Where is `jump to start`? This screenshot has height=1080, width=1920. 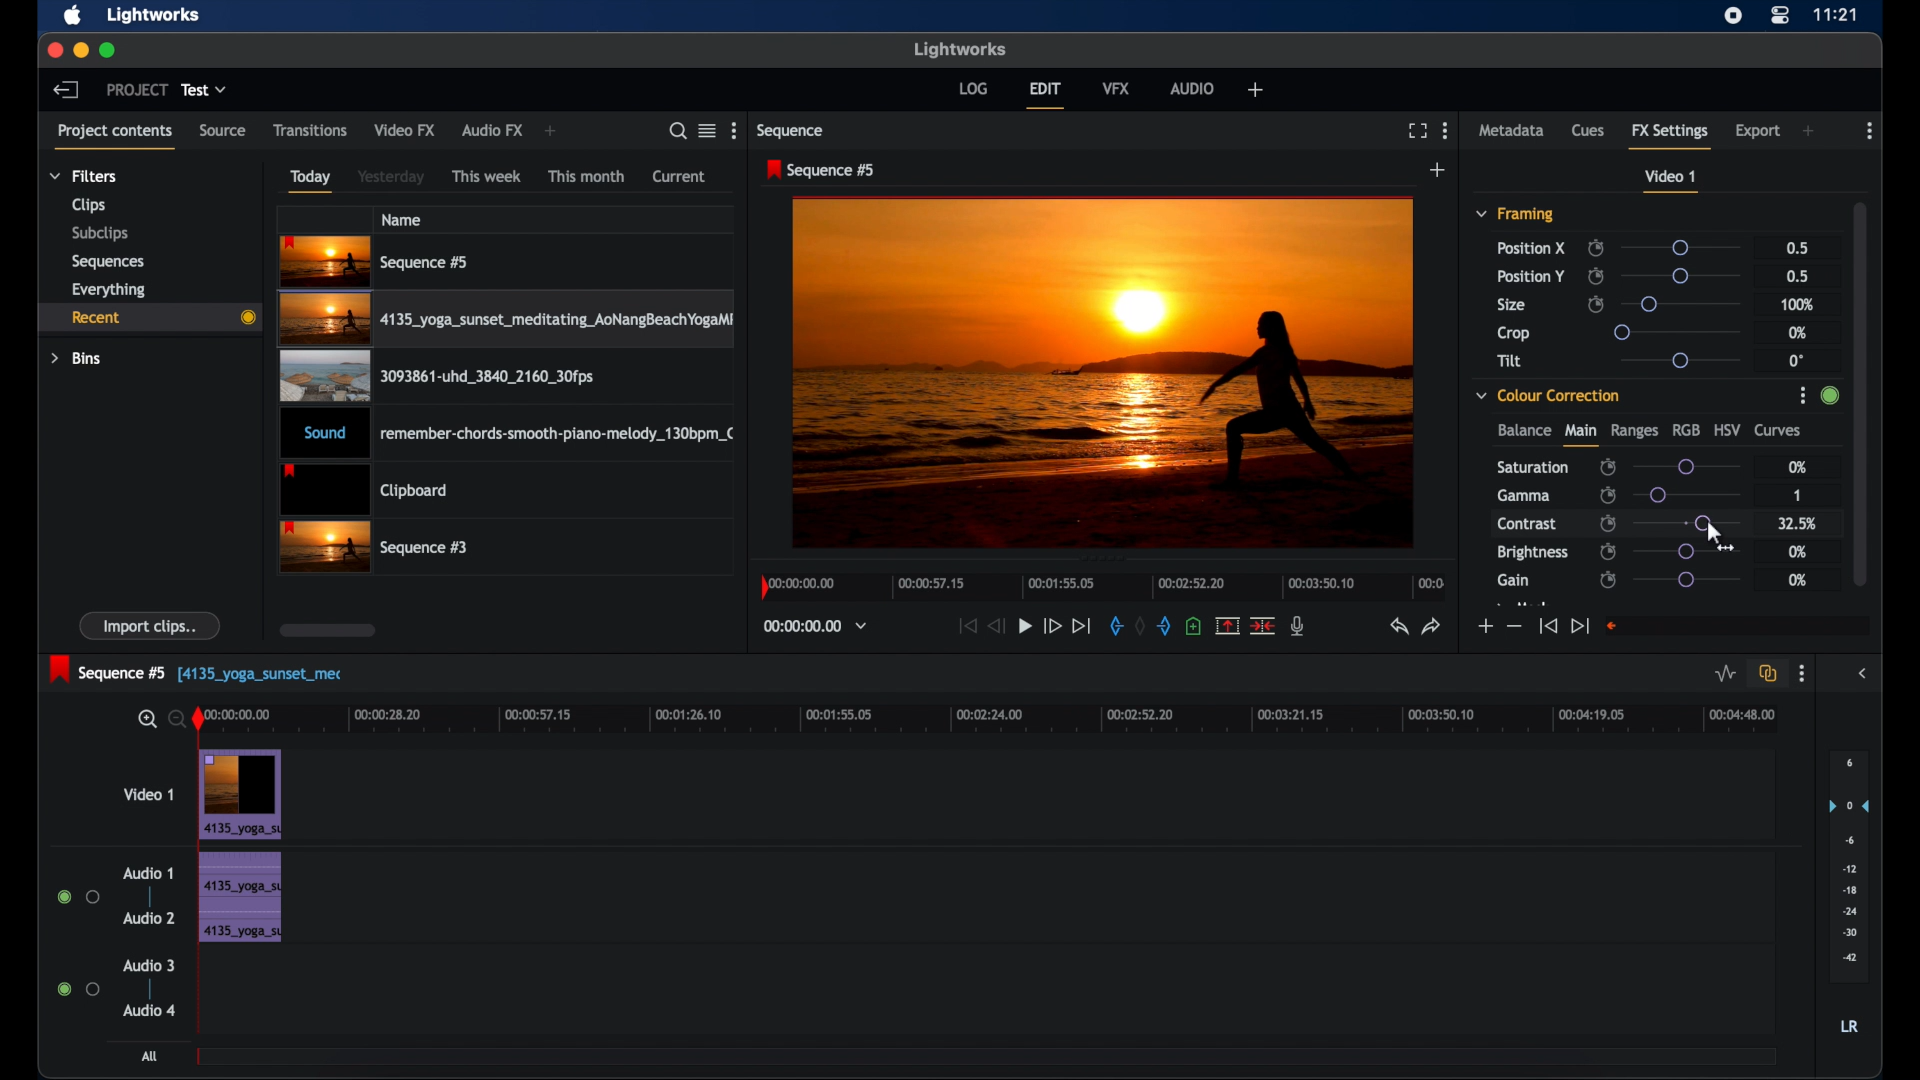
jump to start is located at coordinates (1547, 625).